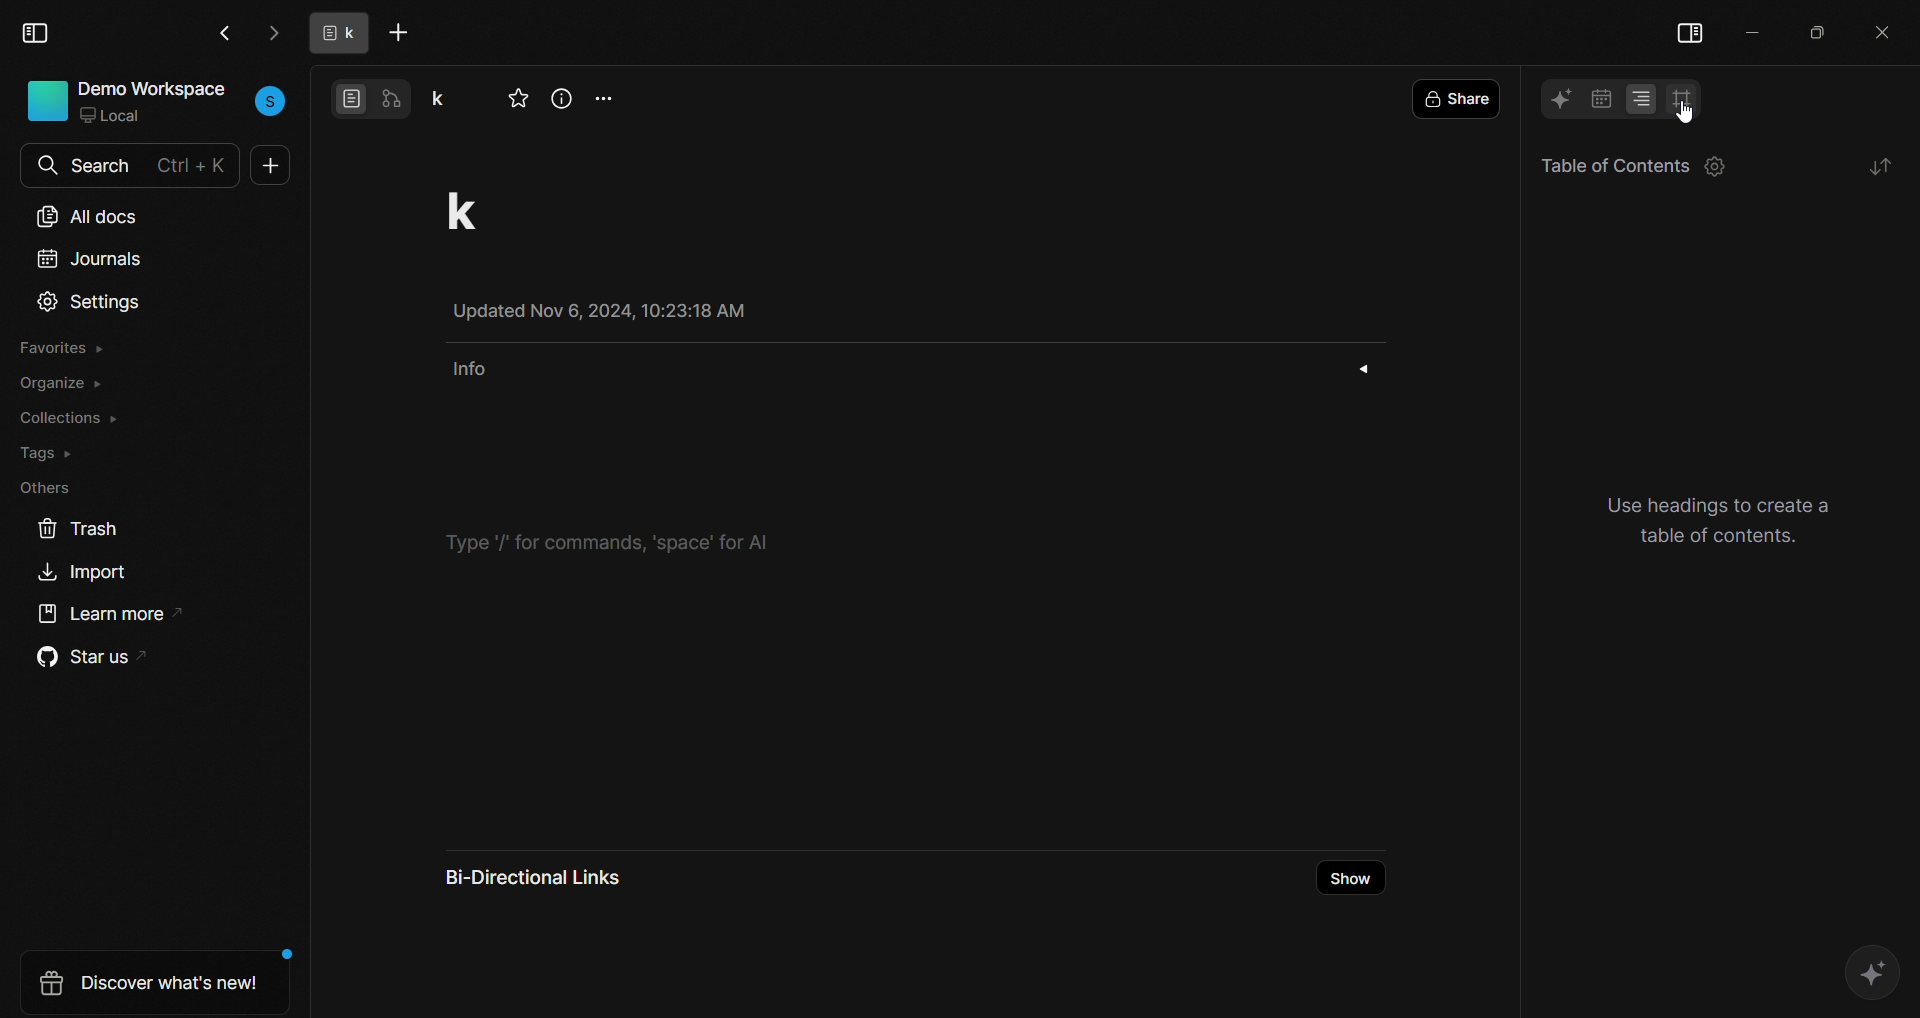  What do you see at coordinates (272, 100) in the screenshot?
I see `user` at bounding box center [272, 100].